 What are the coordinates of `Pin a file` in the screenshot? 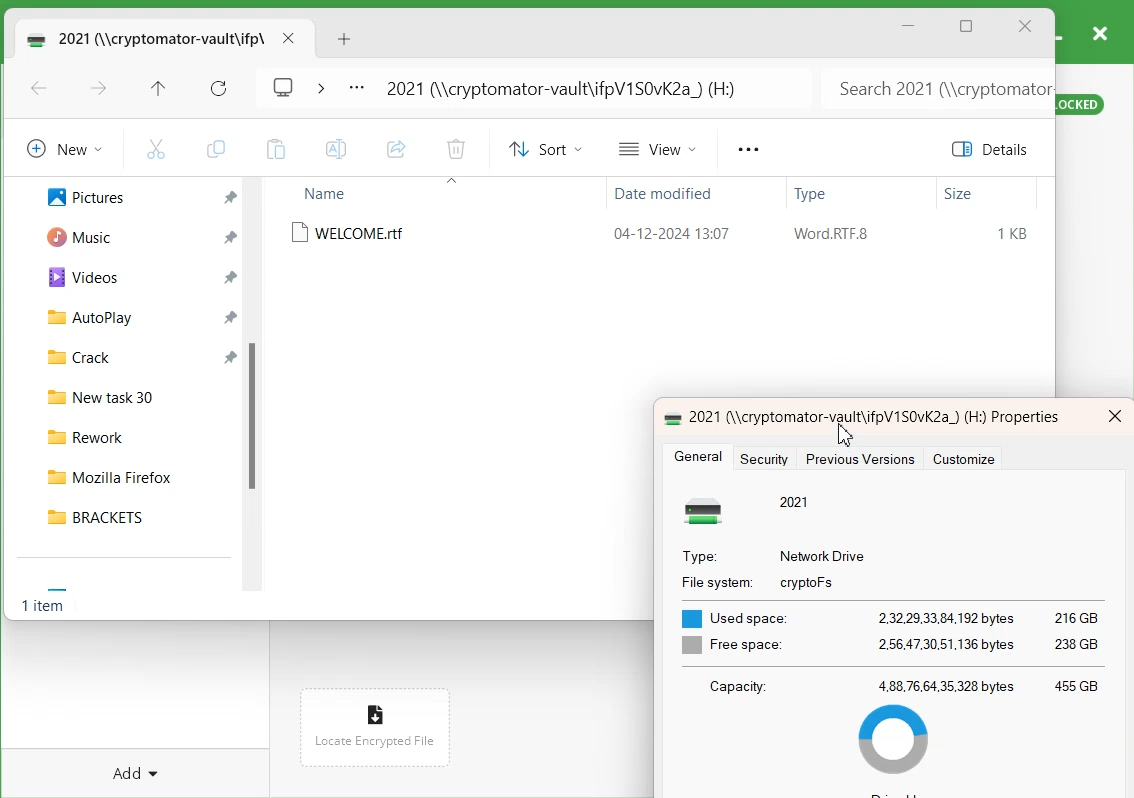 It's located at (231, 198).